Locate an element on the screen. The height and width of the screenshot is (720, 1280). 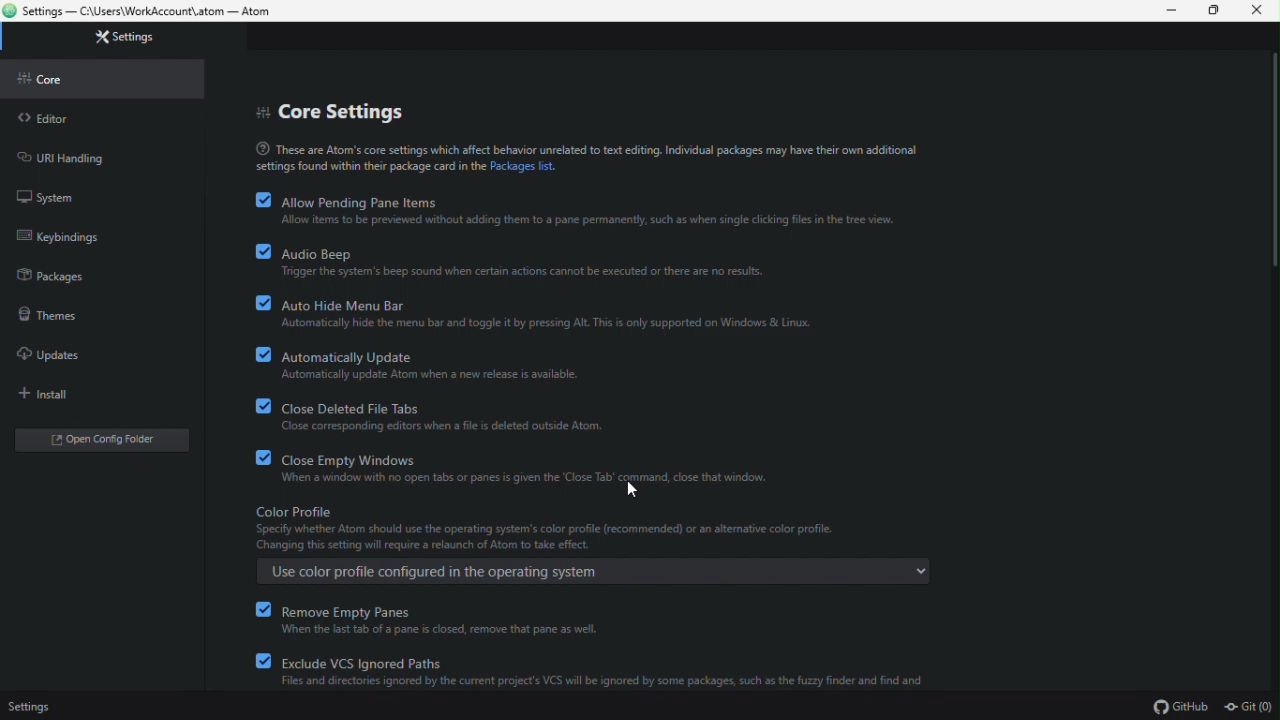
themes is located at coordinates (45, 313).